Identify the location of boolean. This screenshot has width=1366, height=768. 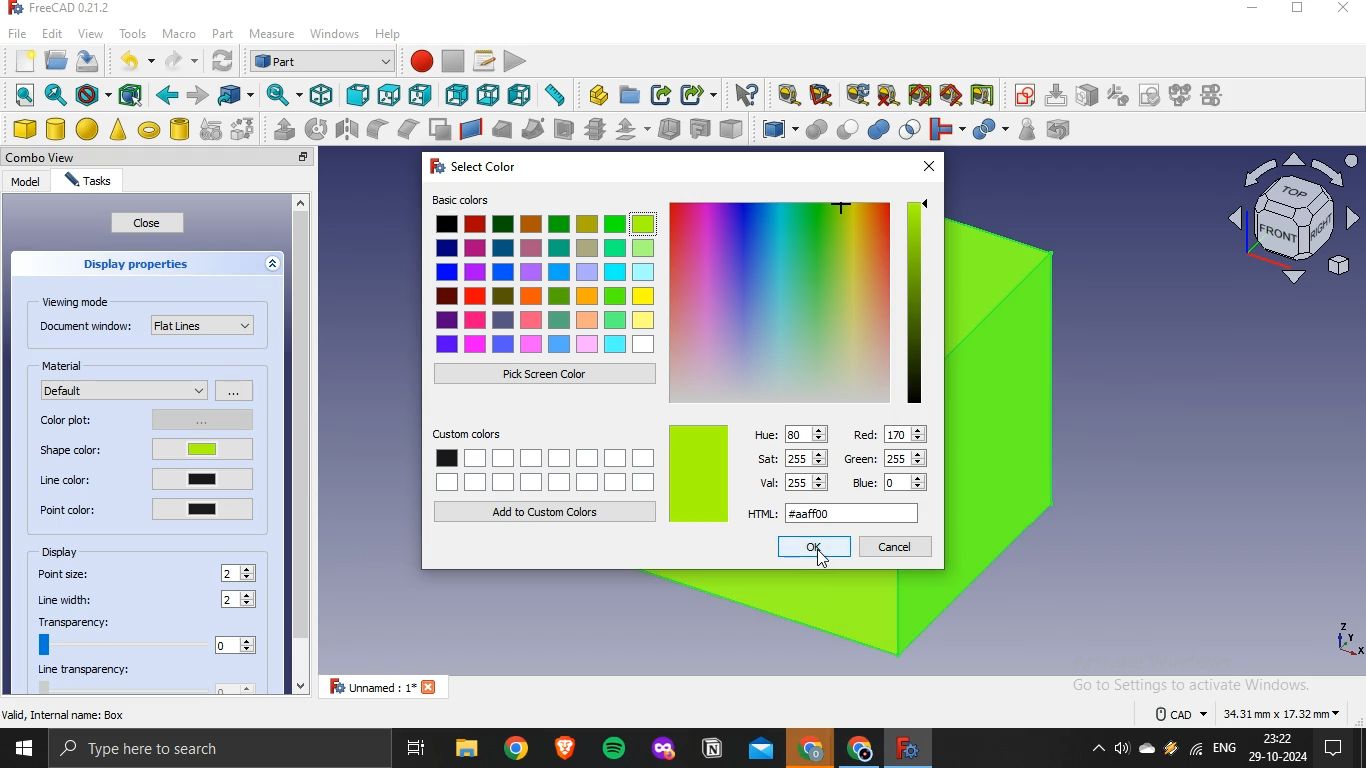
(816, 129).